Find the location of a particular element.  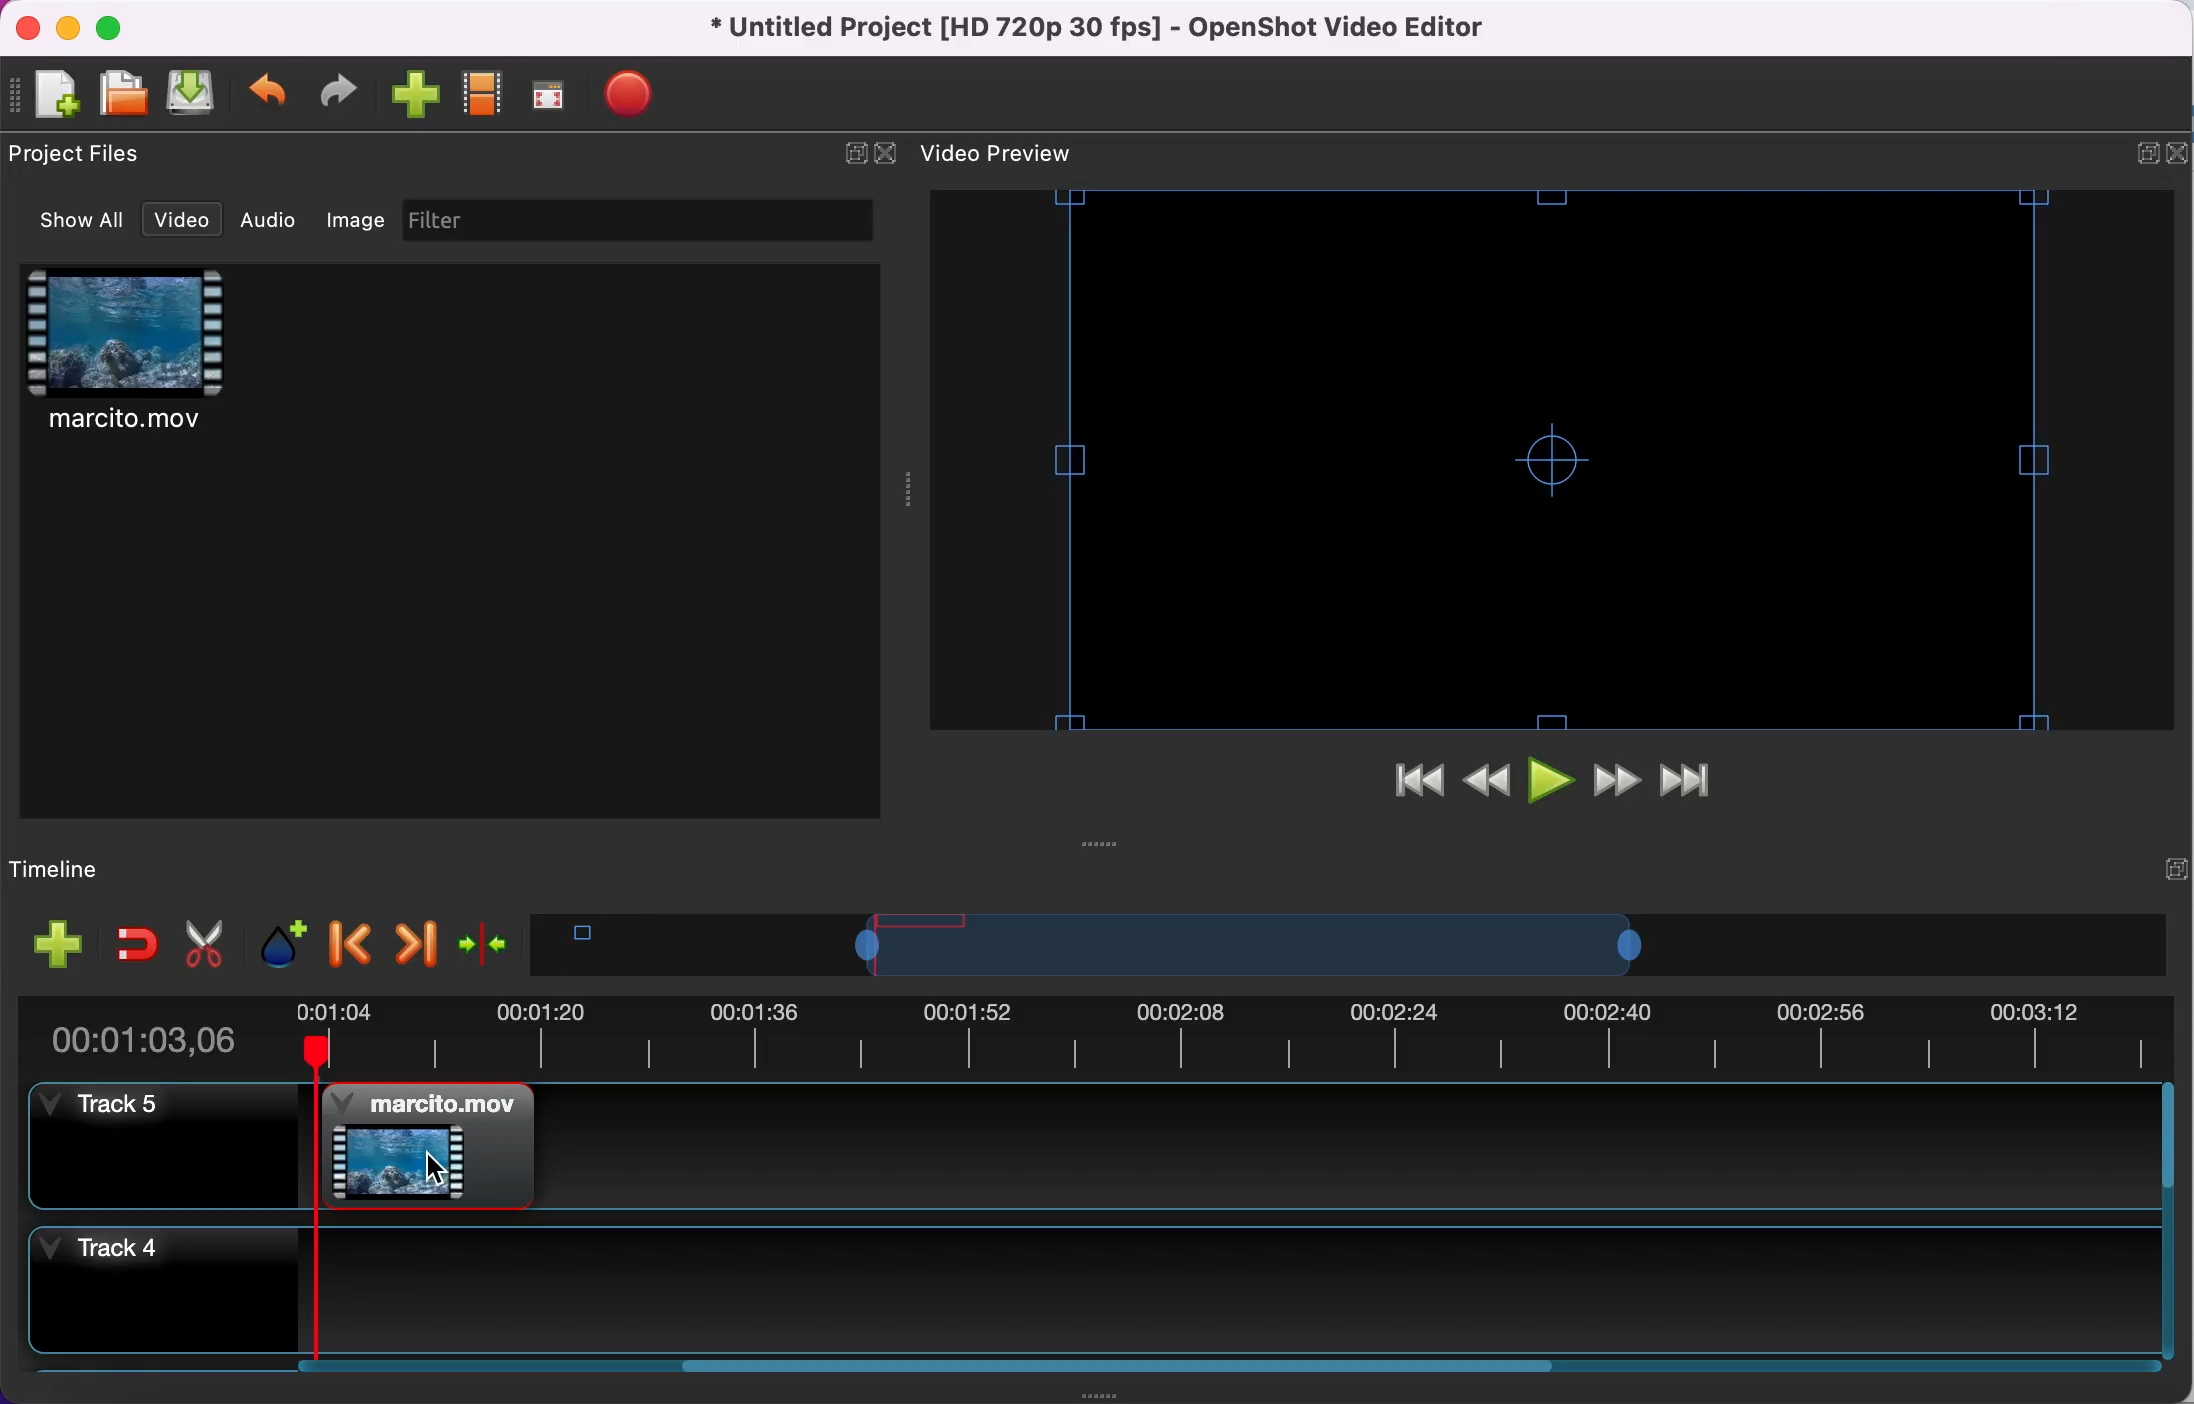

filter is located at coordinates (638, 221).